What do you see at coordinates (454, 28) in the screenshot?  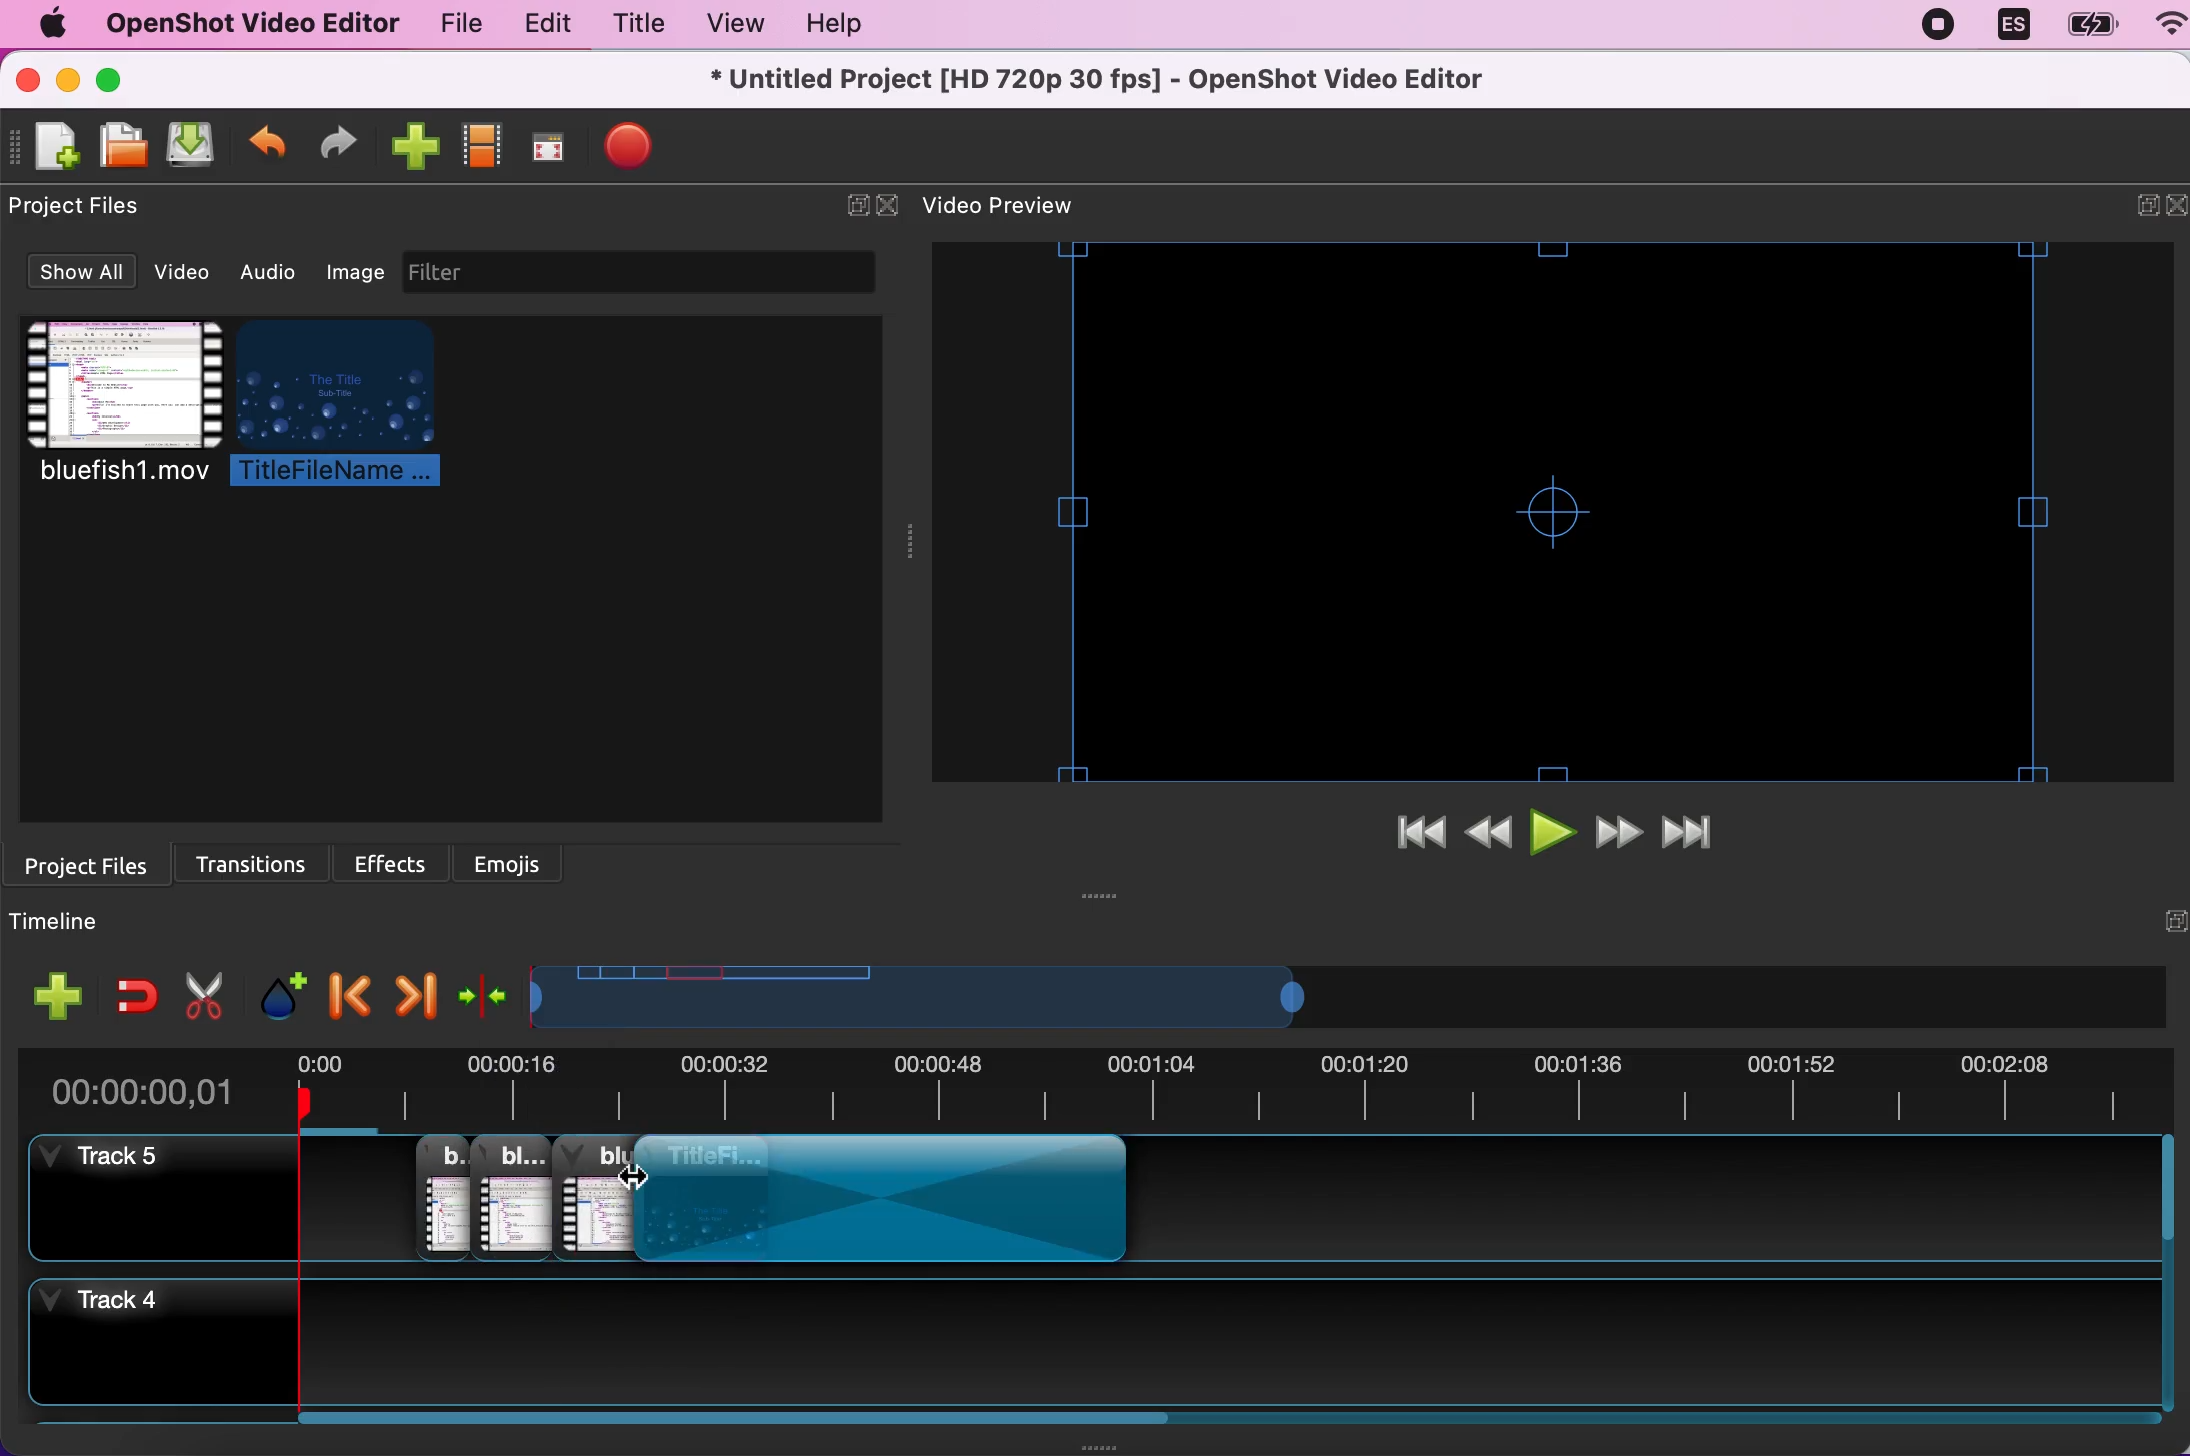 I see `file` at bounding box center [454, 28].